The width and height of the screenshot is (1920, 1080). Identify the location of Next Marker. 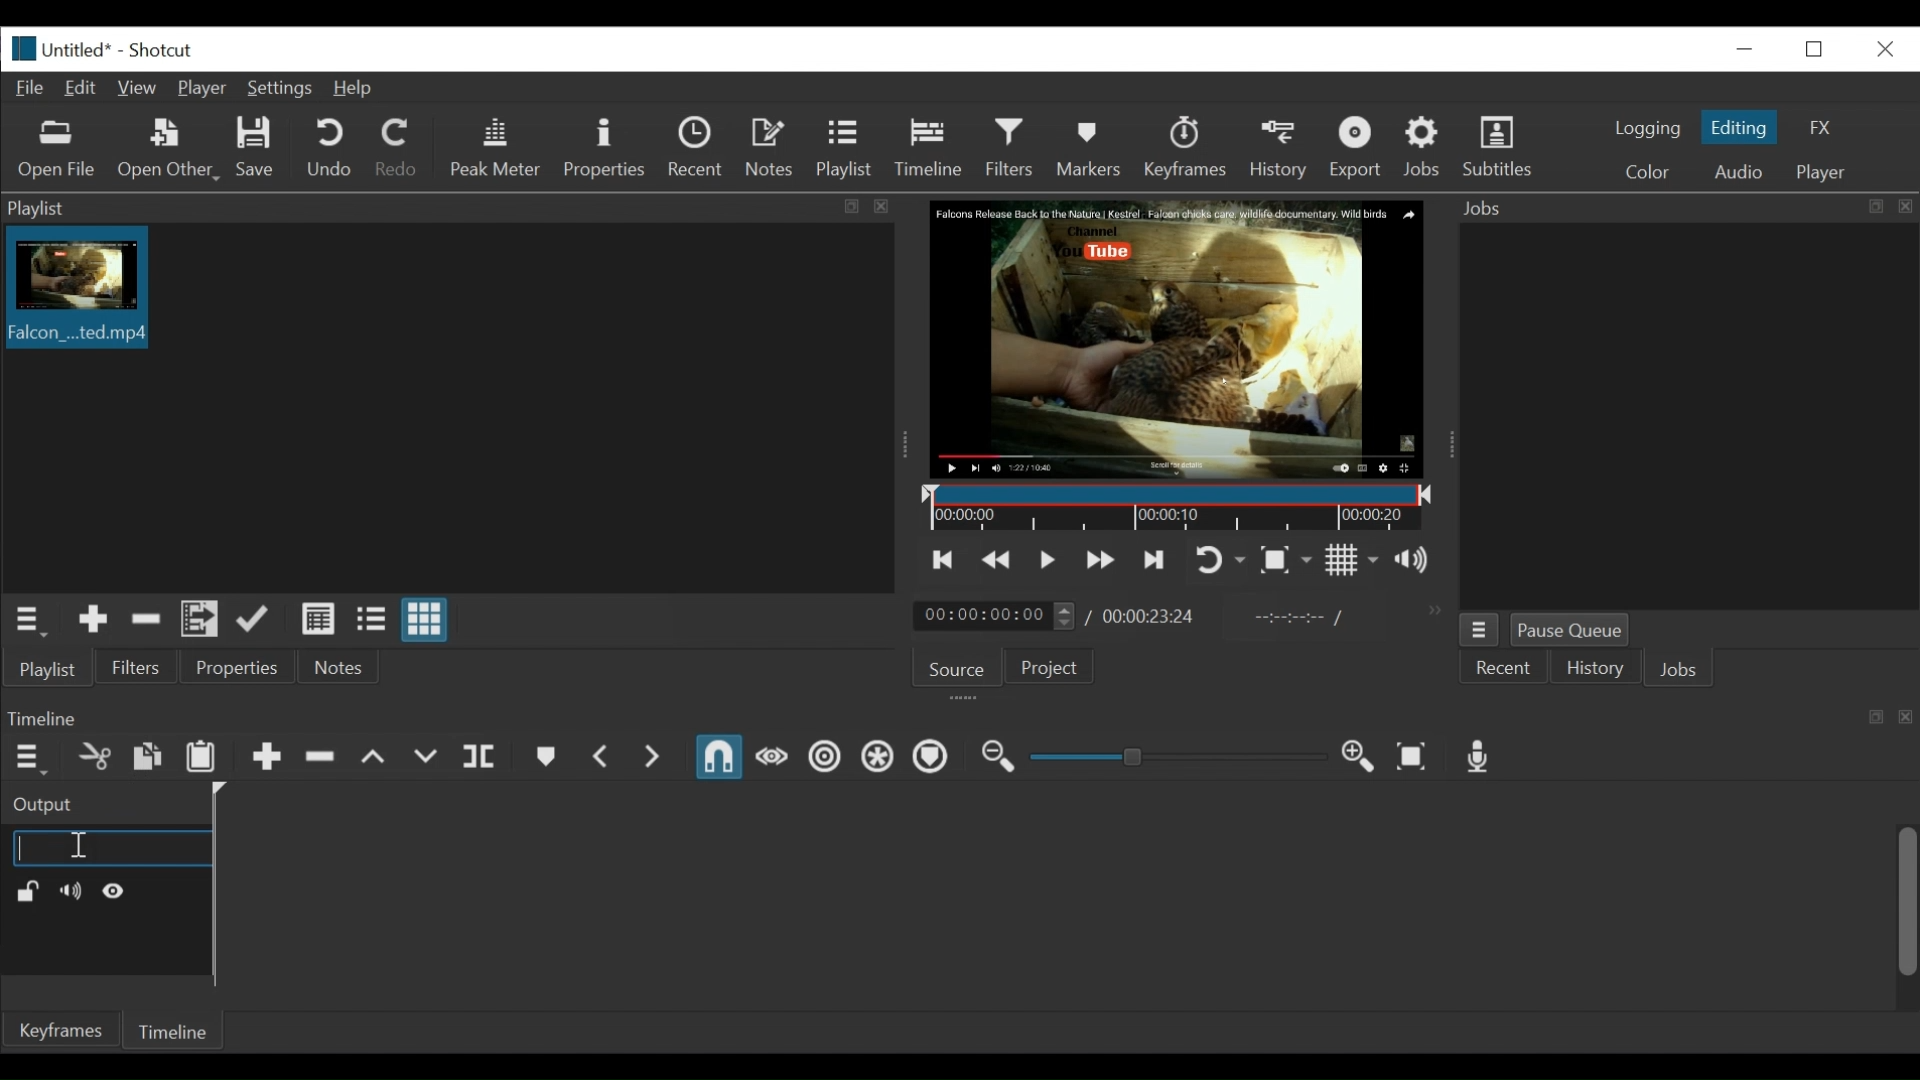
(653, 758).